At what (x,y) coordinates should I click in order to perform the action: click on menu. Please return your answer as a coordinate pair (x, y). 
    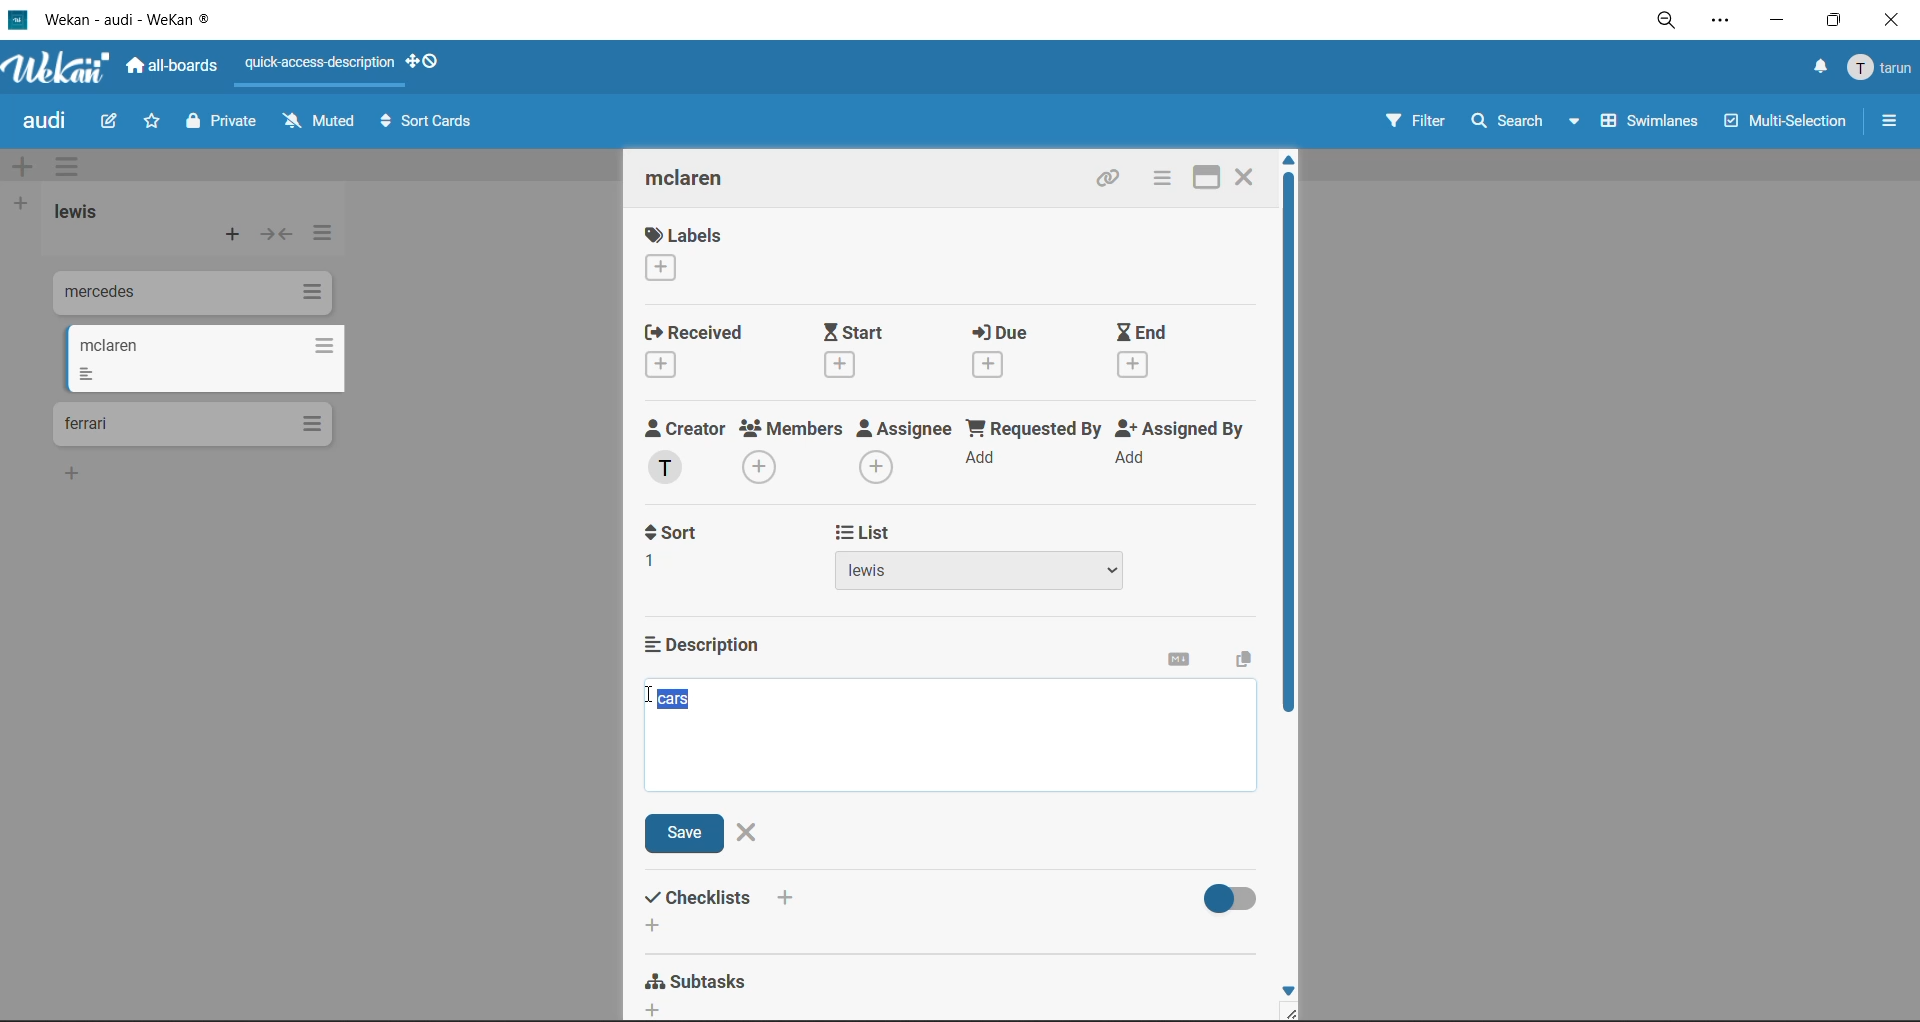
    Looking at the image, I should click on (1882, 69).